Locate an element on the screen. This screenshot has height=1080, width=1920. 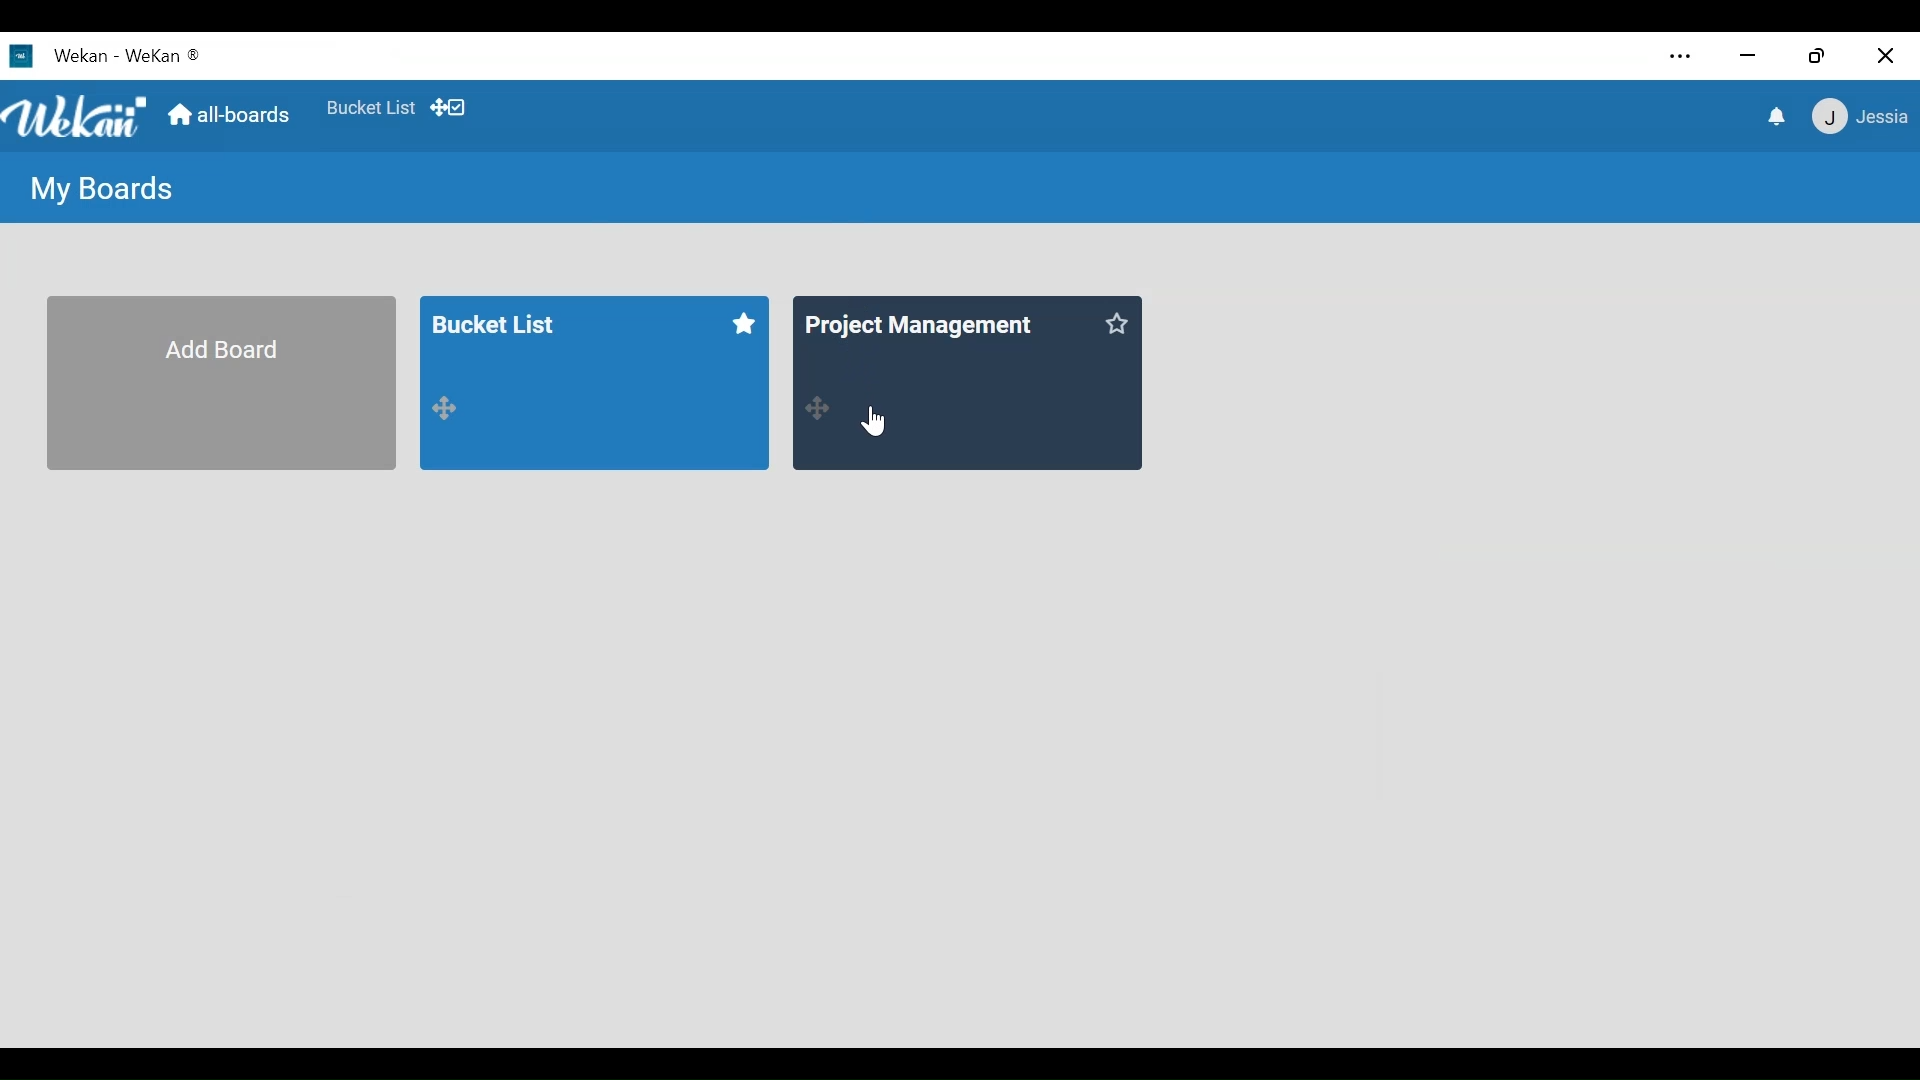
Add Board is located at coordinates (218, 383).